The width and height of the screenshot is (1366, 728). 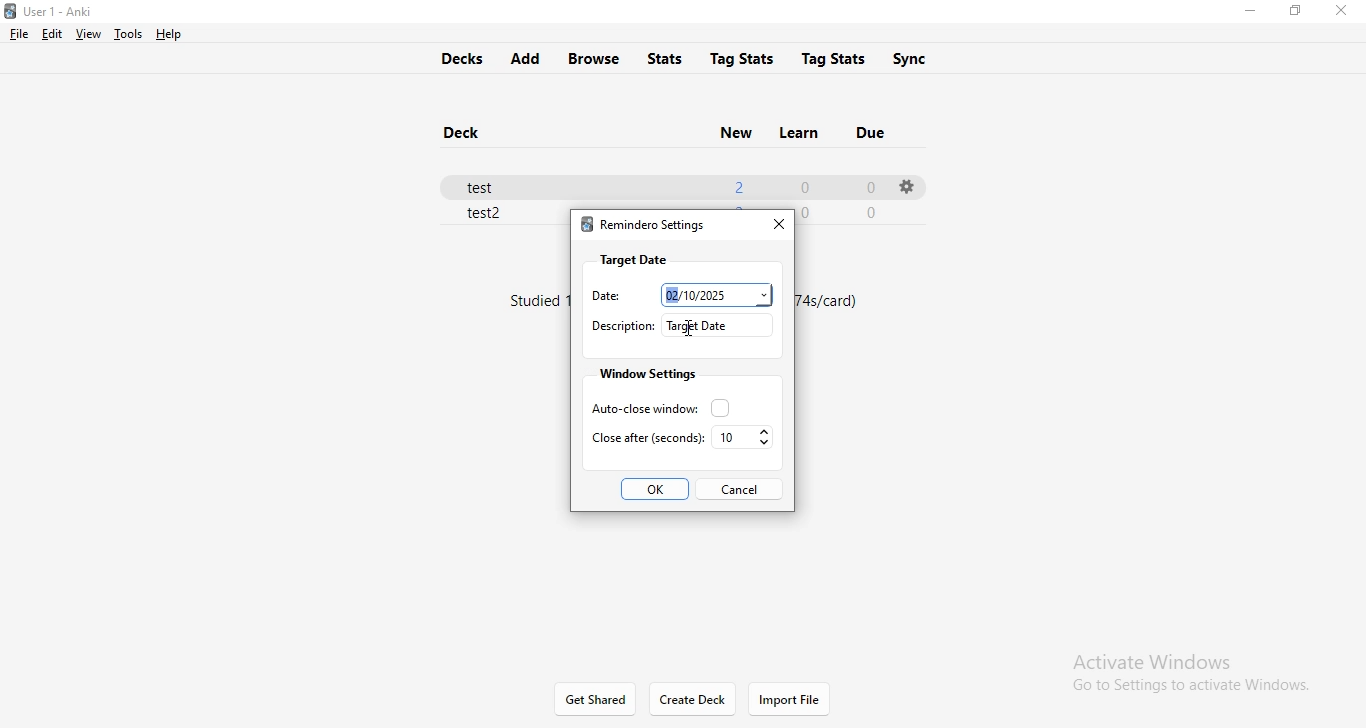 What do you see at coordinates (716, 293) in the screenshot?
I see `date` at bounding box center [716, 293].